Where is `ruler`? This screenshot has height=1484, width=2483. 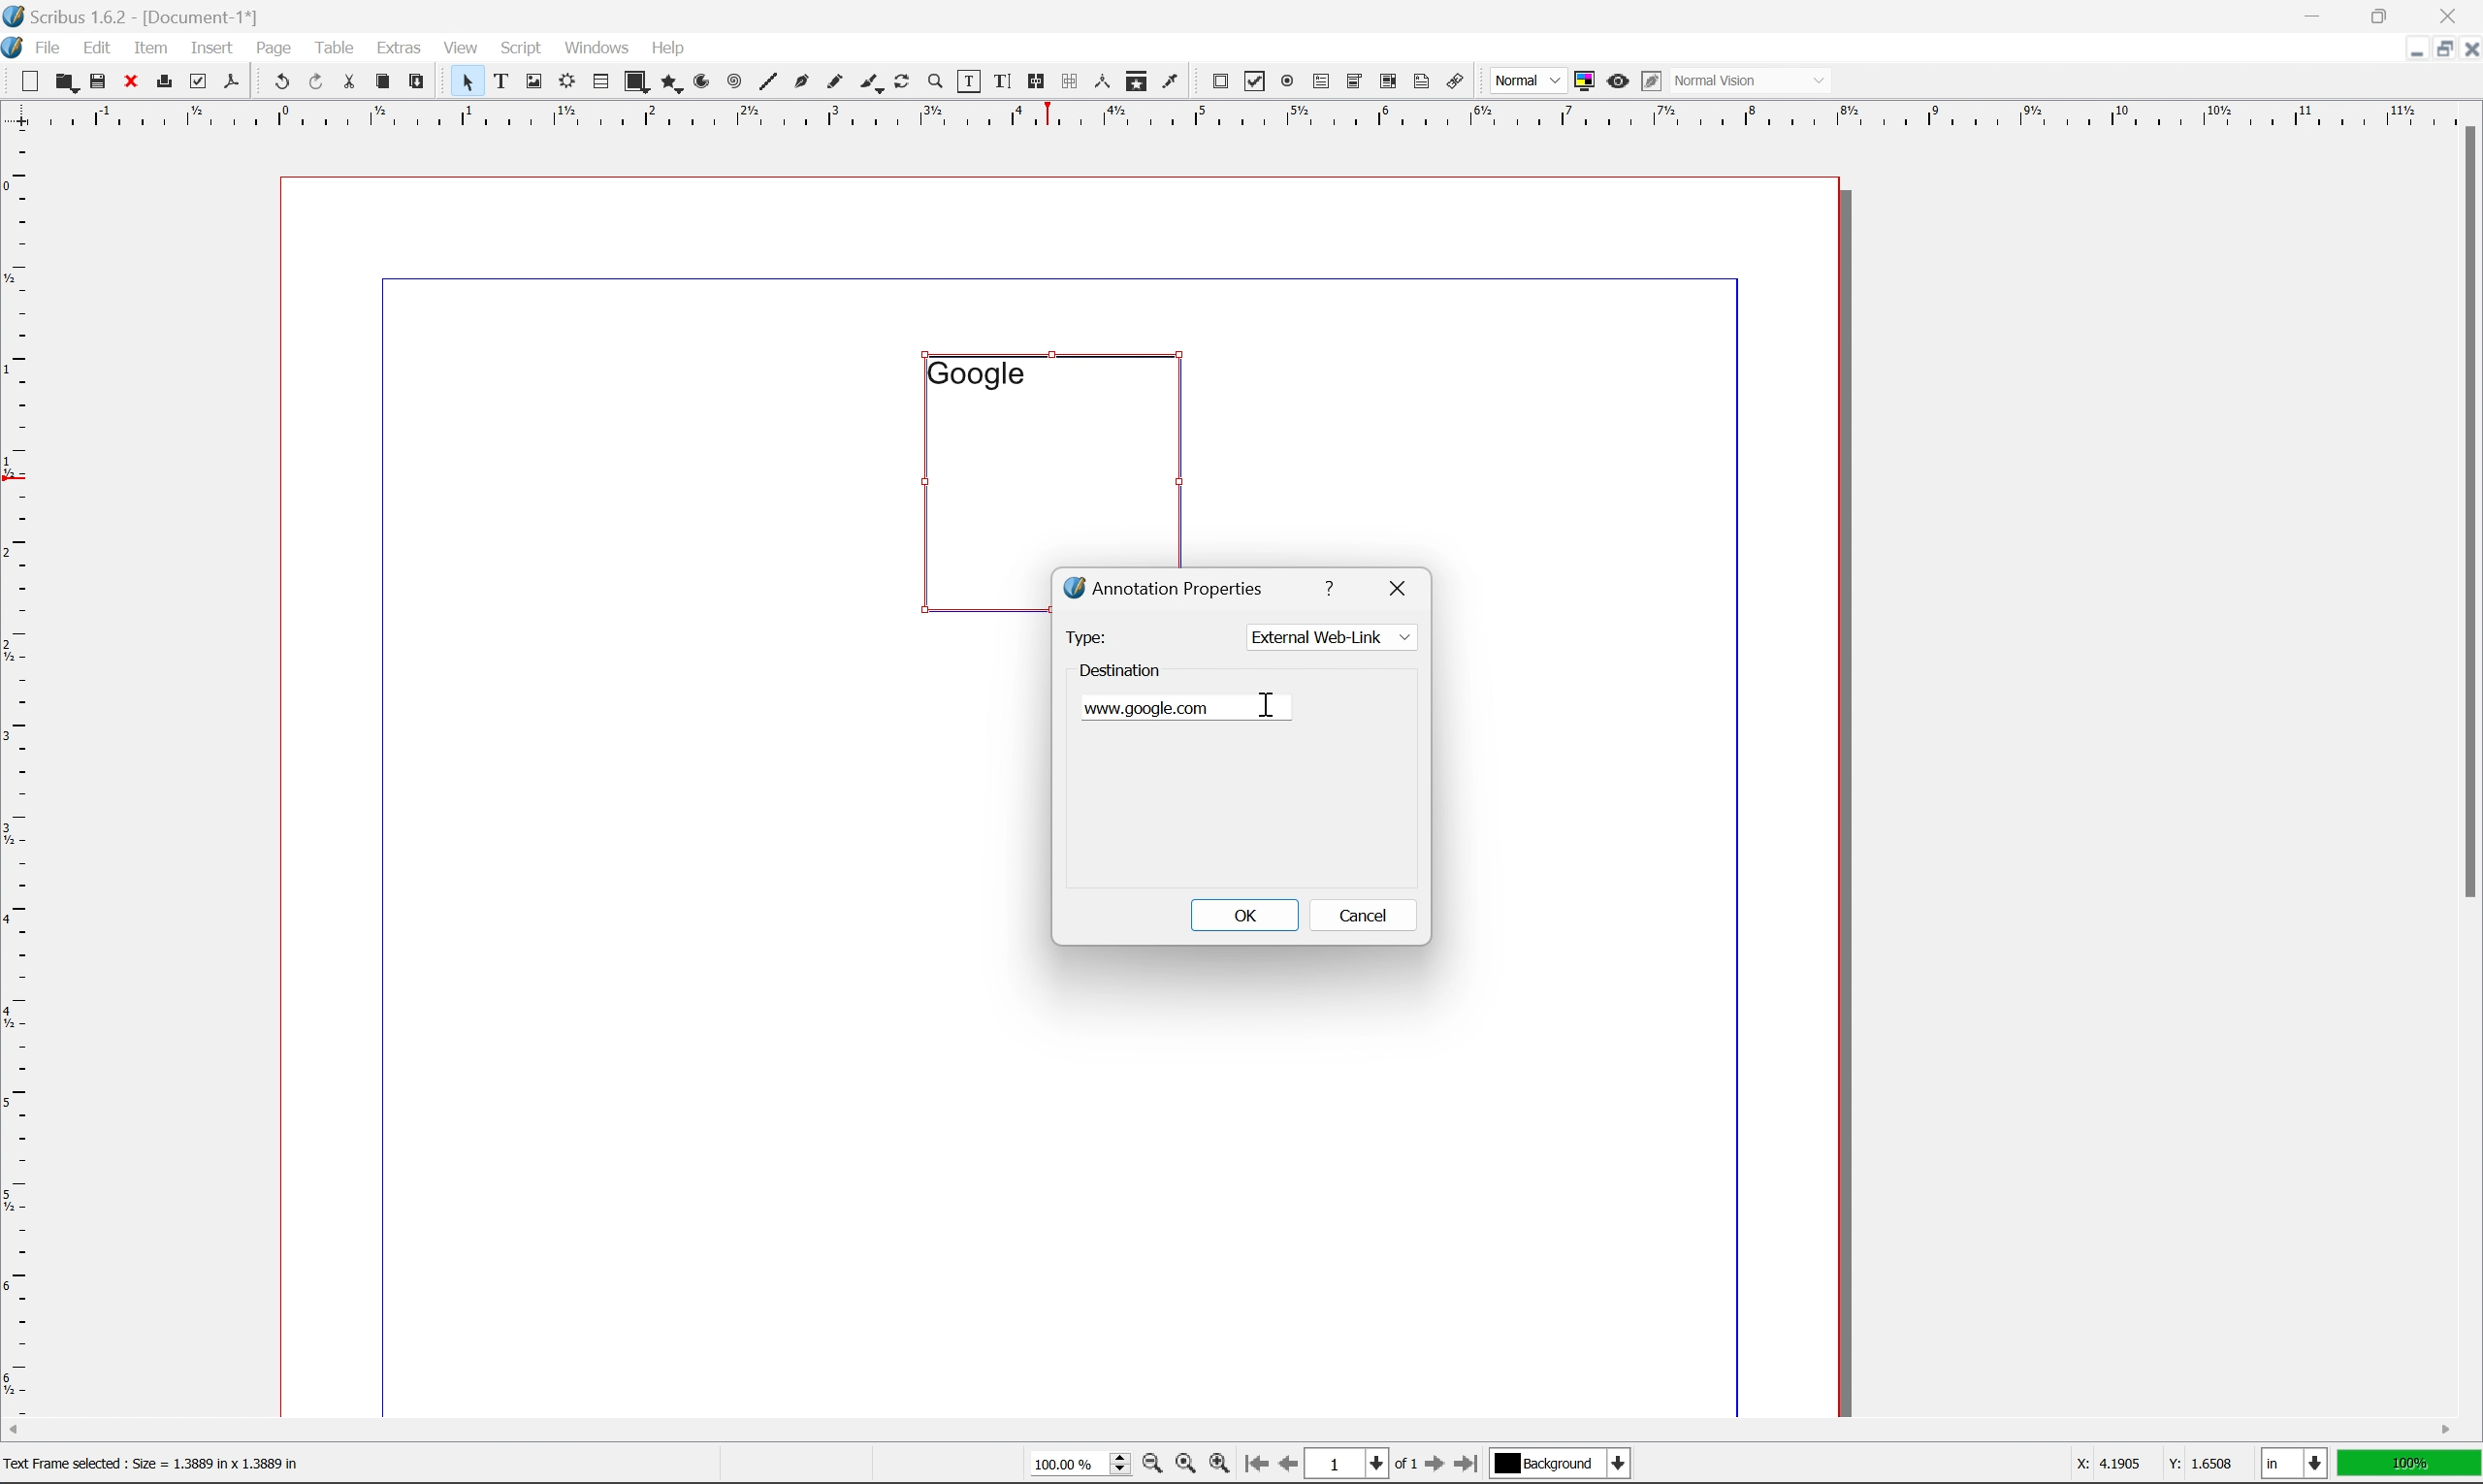
ruler is located at coordinates (17, 770).